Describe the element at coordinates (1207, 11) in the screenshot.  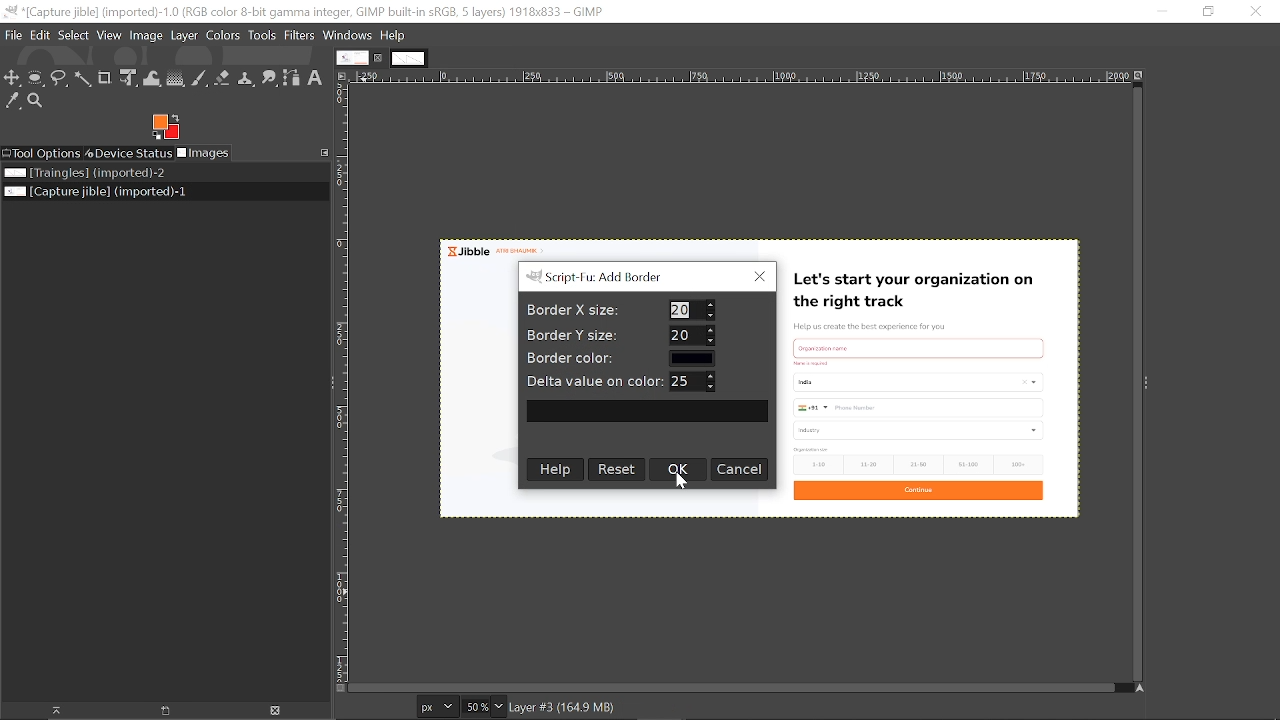
I see `Restore down` at that location.